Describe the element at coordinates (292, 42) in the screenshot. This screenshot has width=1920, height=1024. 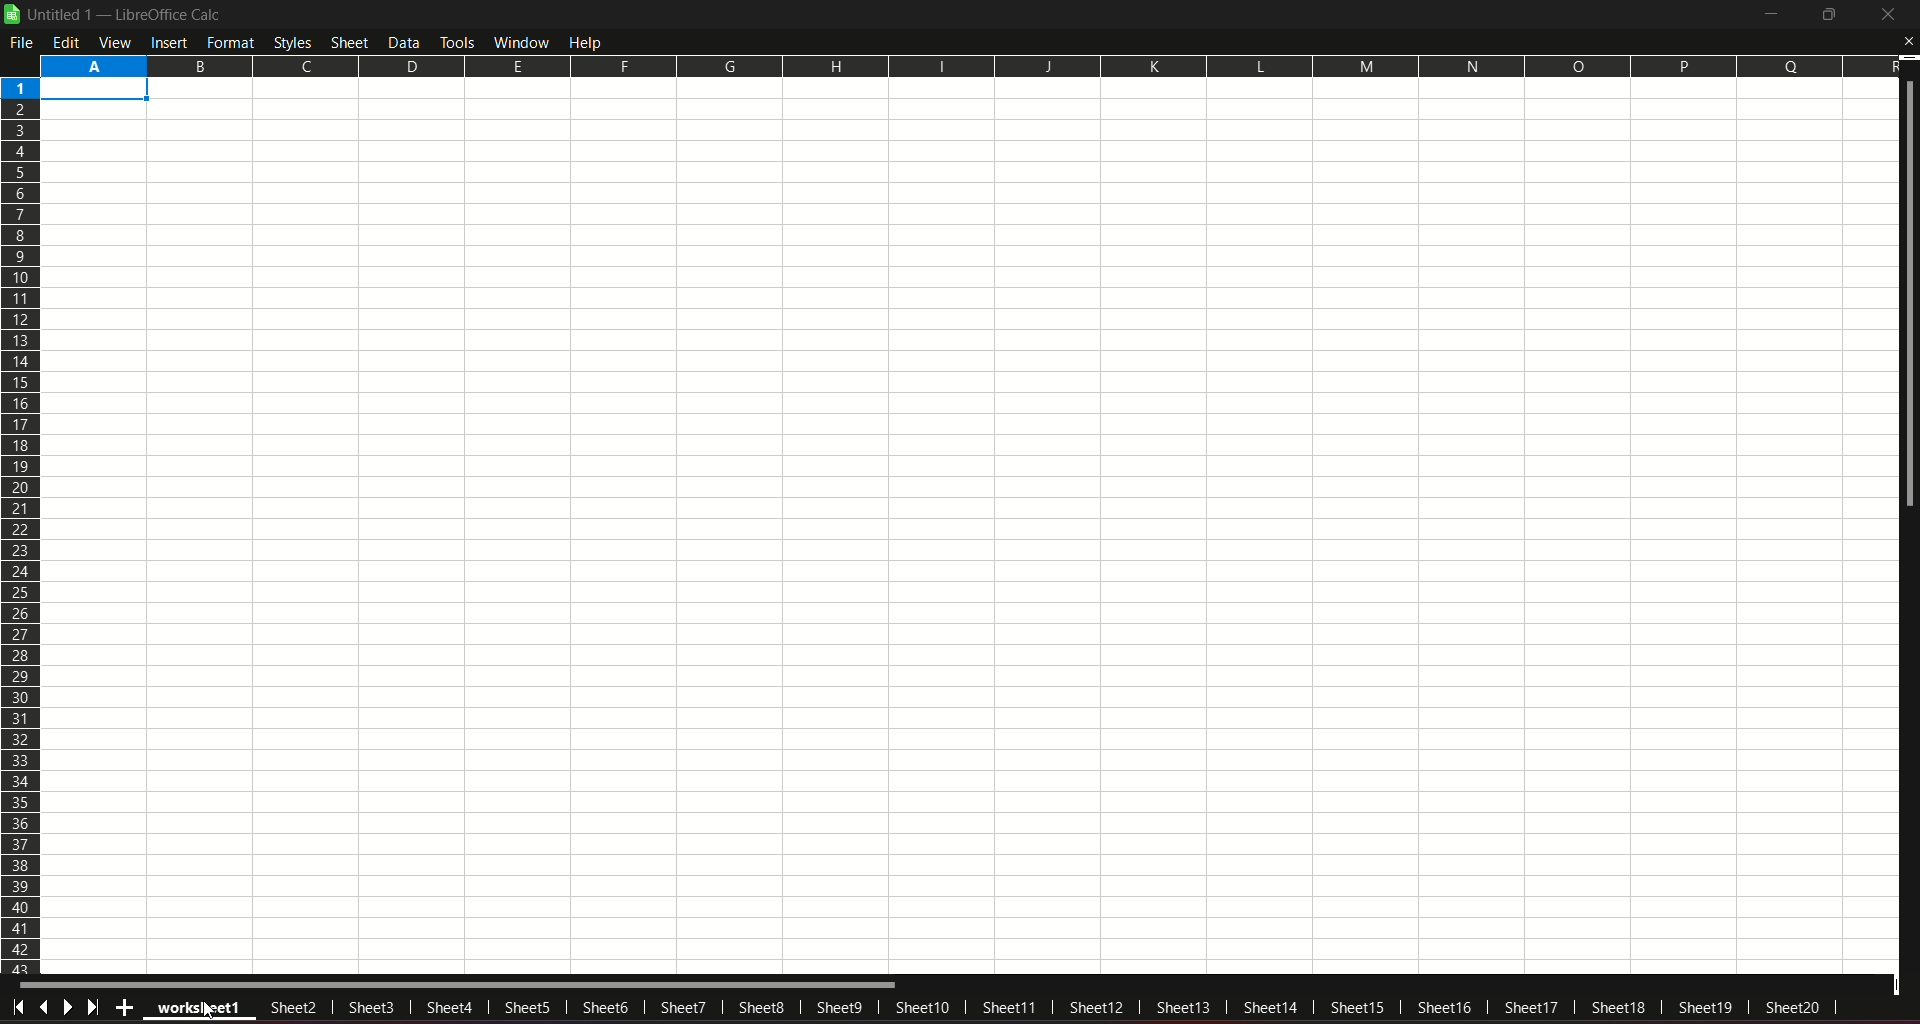
I see `Styles` at that location.